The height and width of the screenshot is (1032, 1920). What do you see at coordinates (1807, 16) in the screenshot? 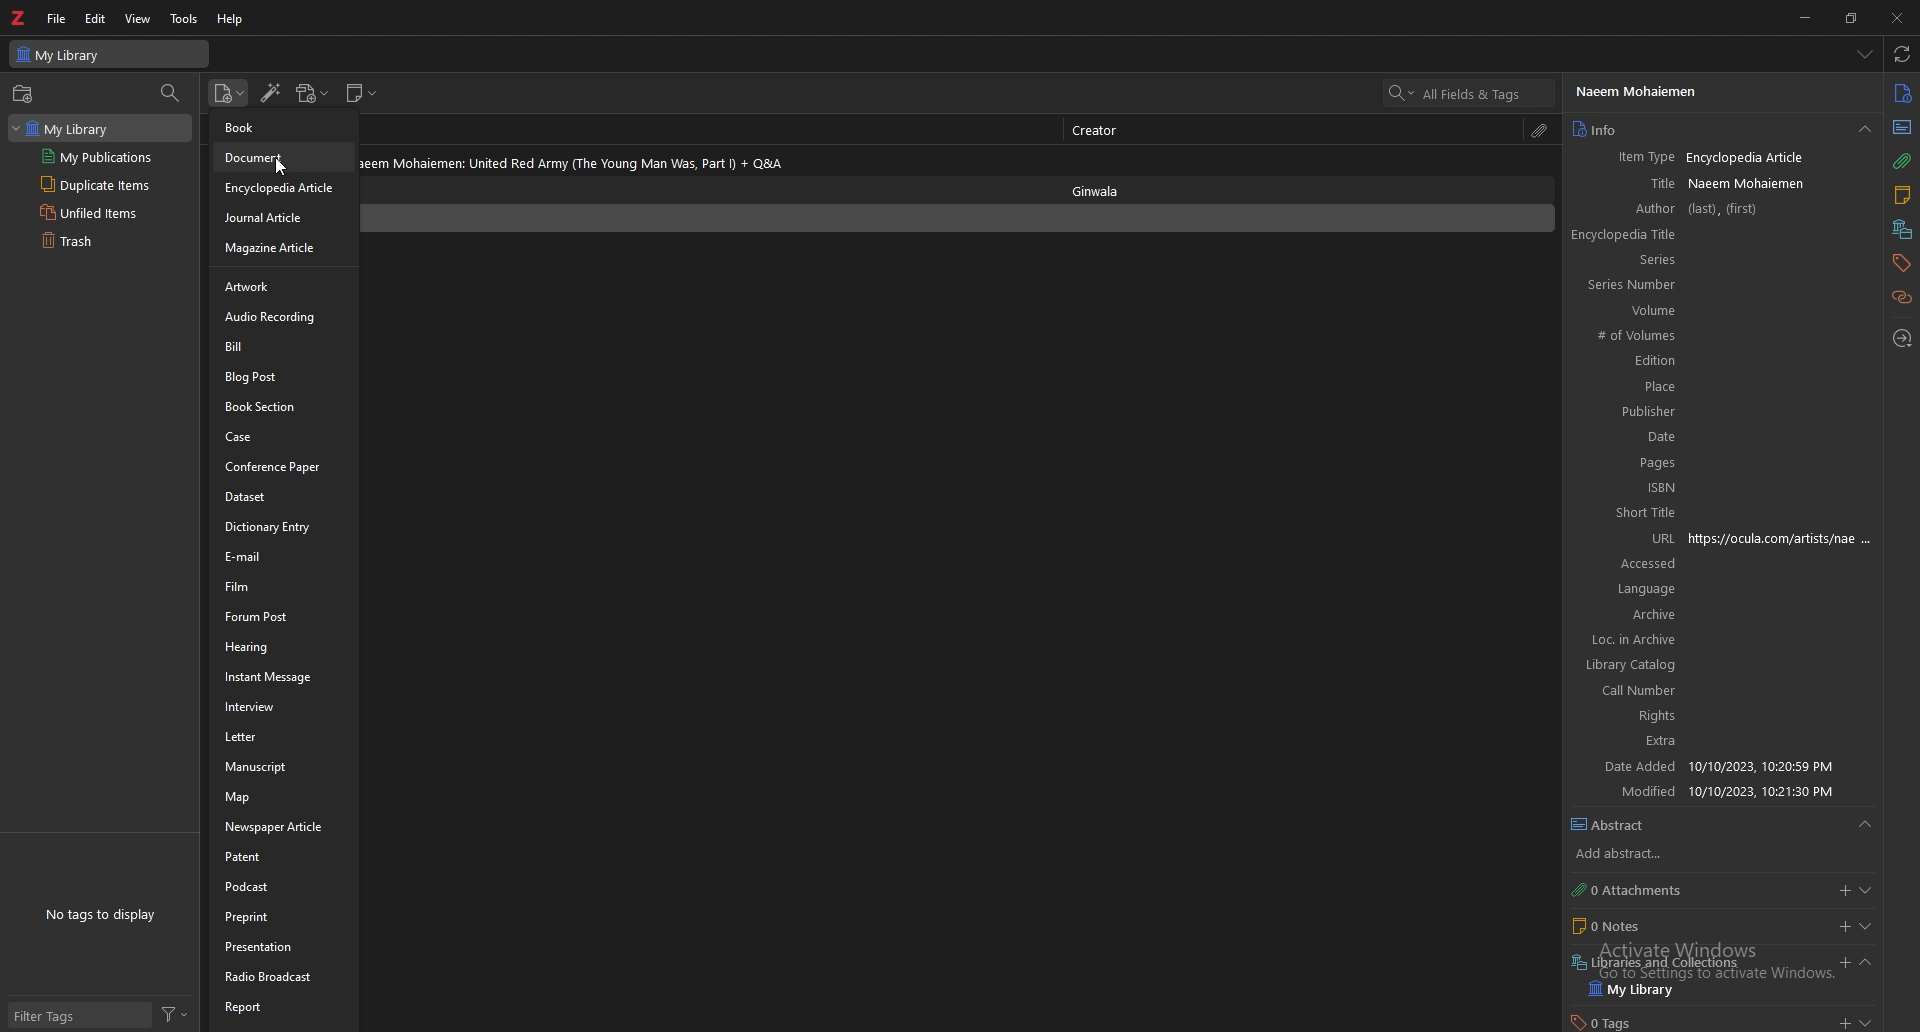
I see `minimize` at bounding box center [1807, 16].